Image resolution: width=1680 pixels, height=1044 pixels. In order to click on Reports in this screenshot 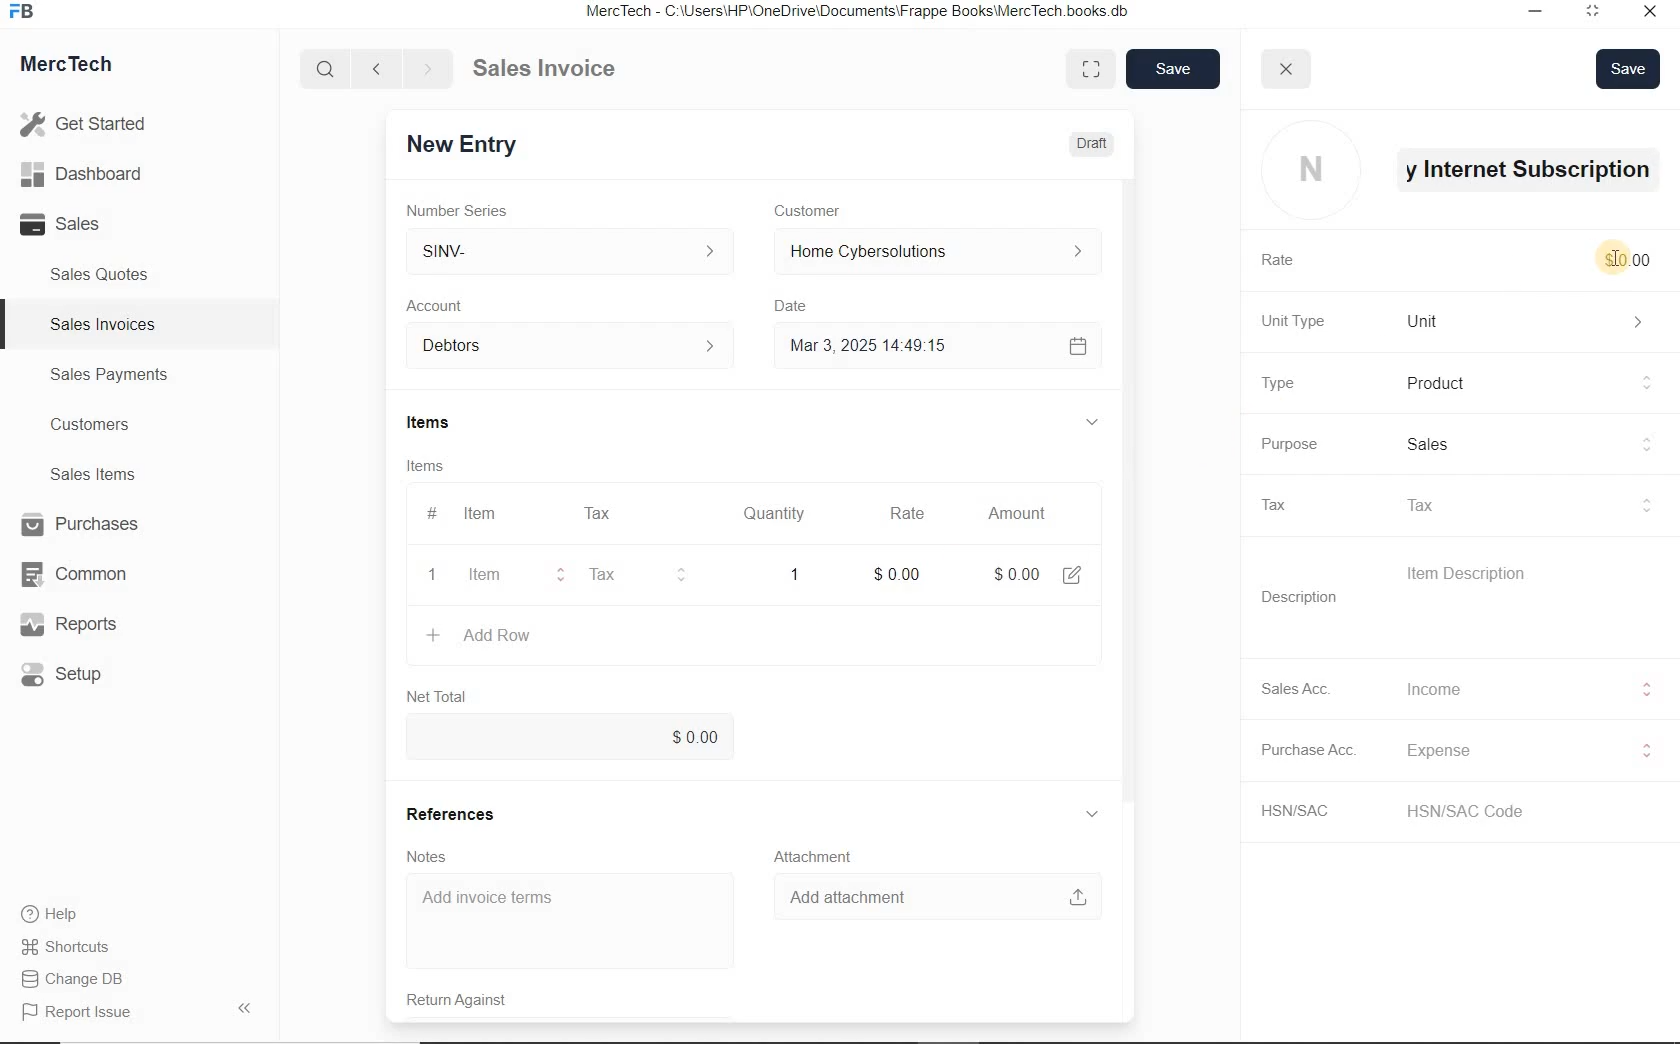, I will do `click(84, 625)`.